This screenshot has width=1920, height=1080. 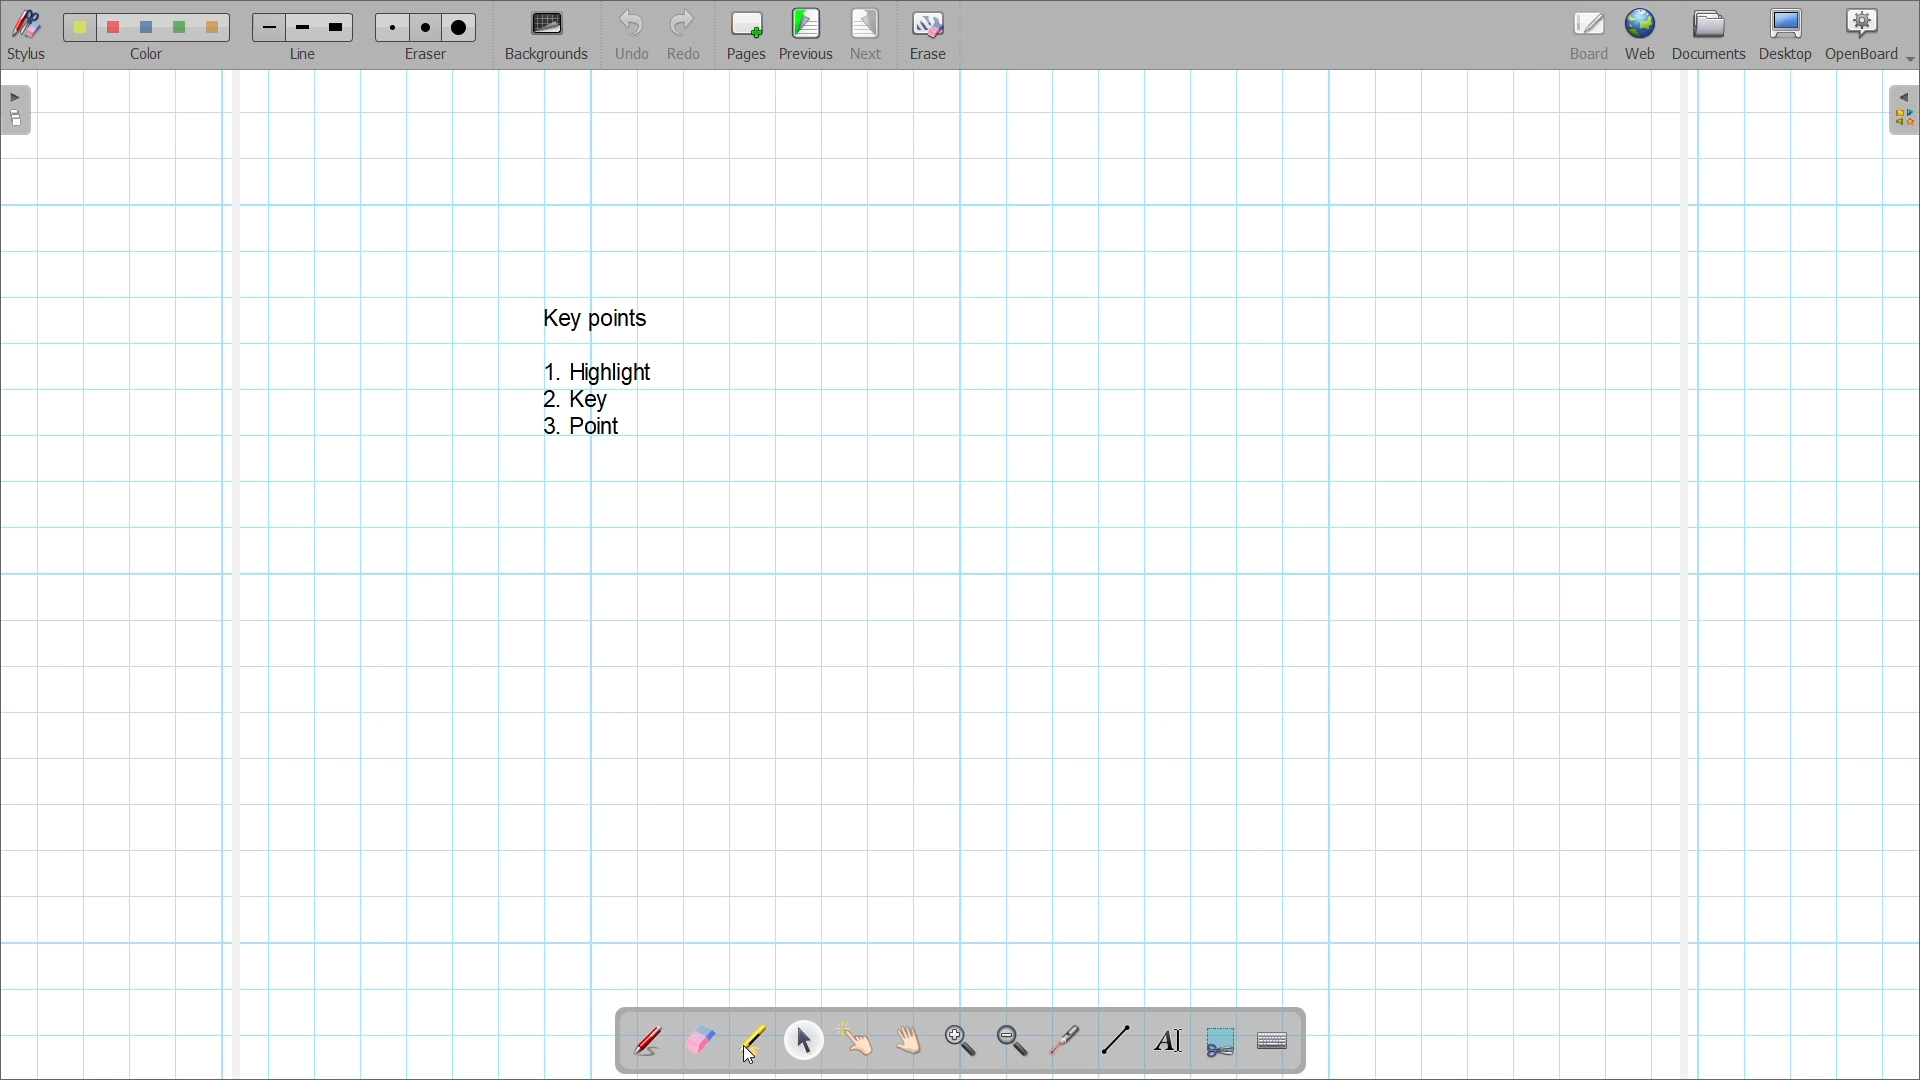 I want to click on Desktop, so click(x=1786, y=35).